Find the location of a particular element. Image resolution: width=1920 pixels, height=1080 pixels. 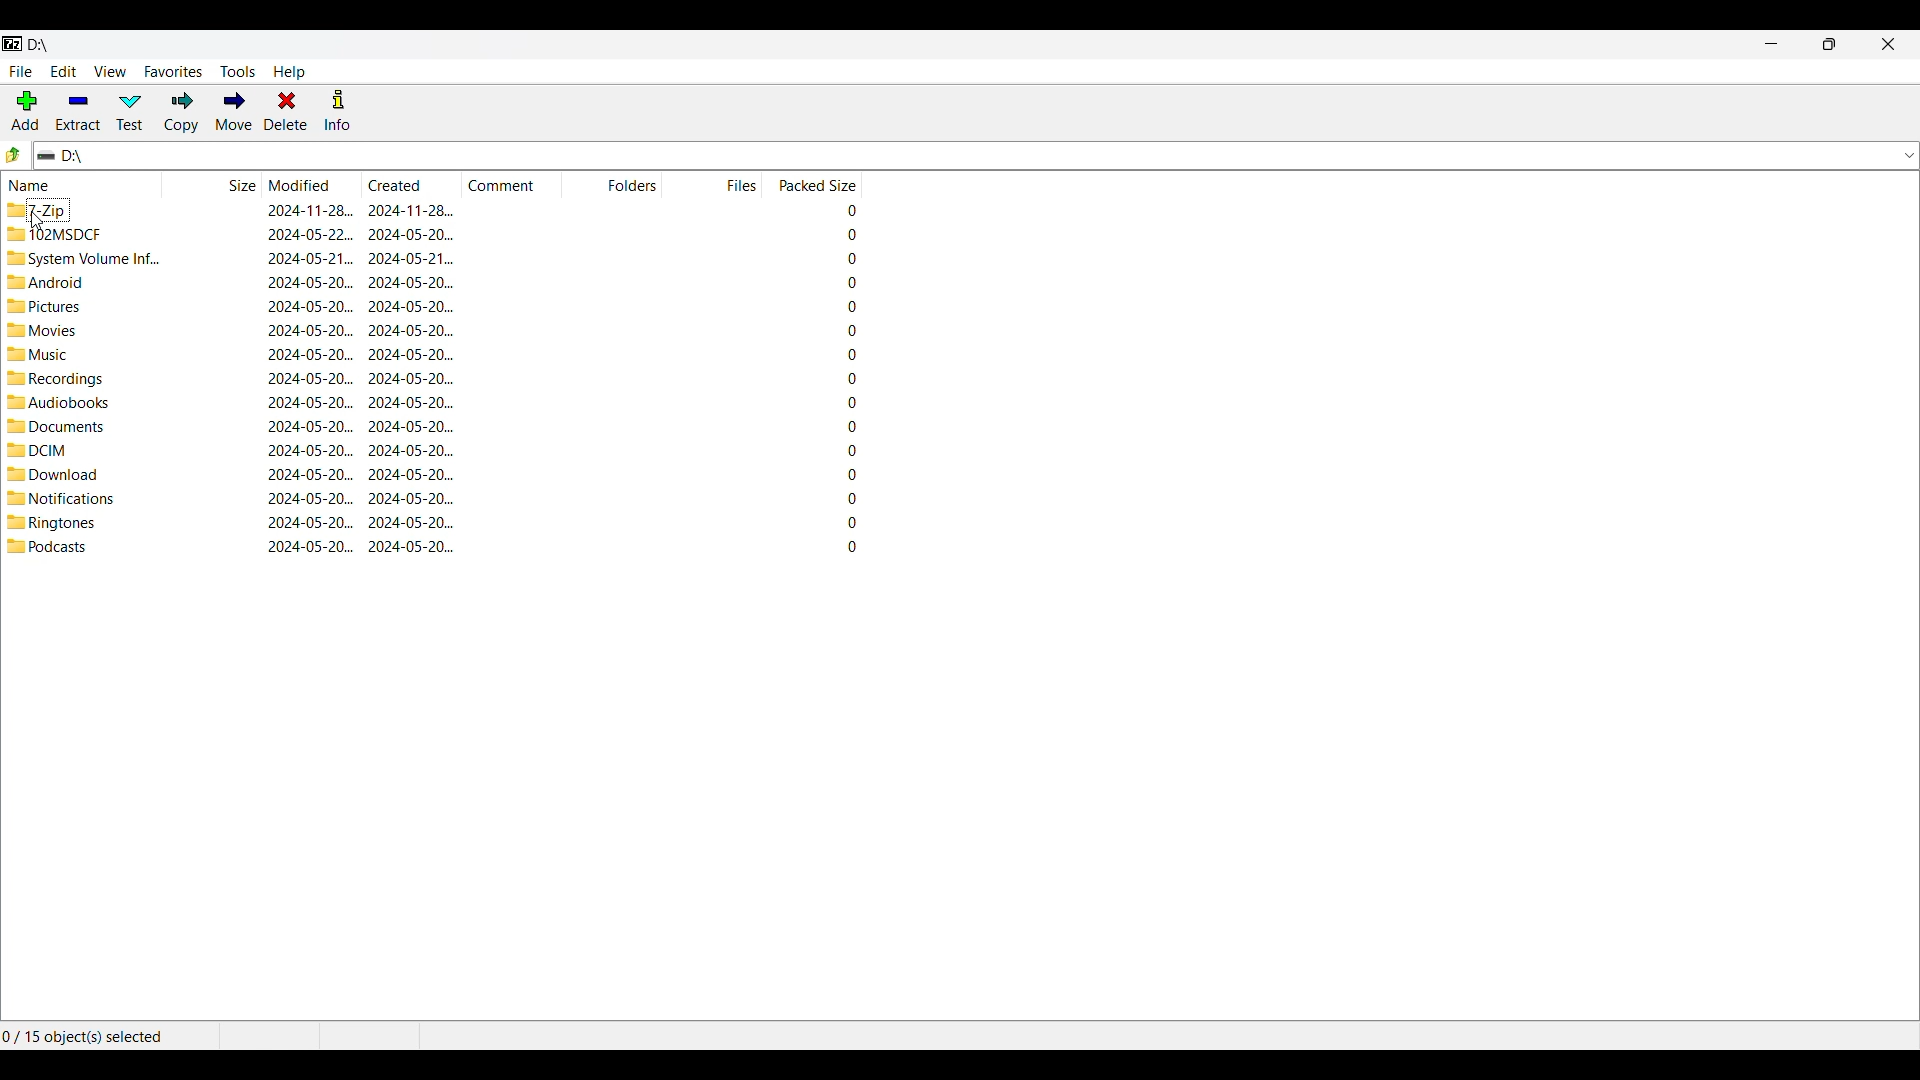

packed size is located at coordinates (844, 378).